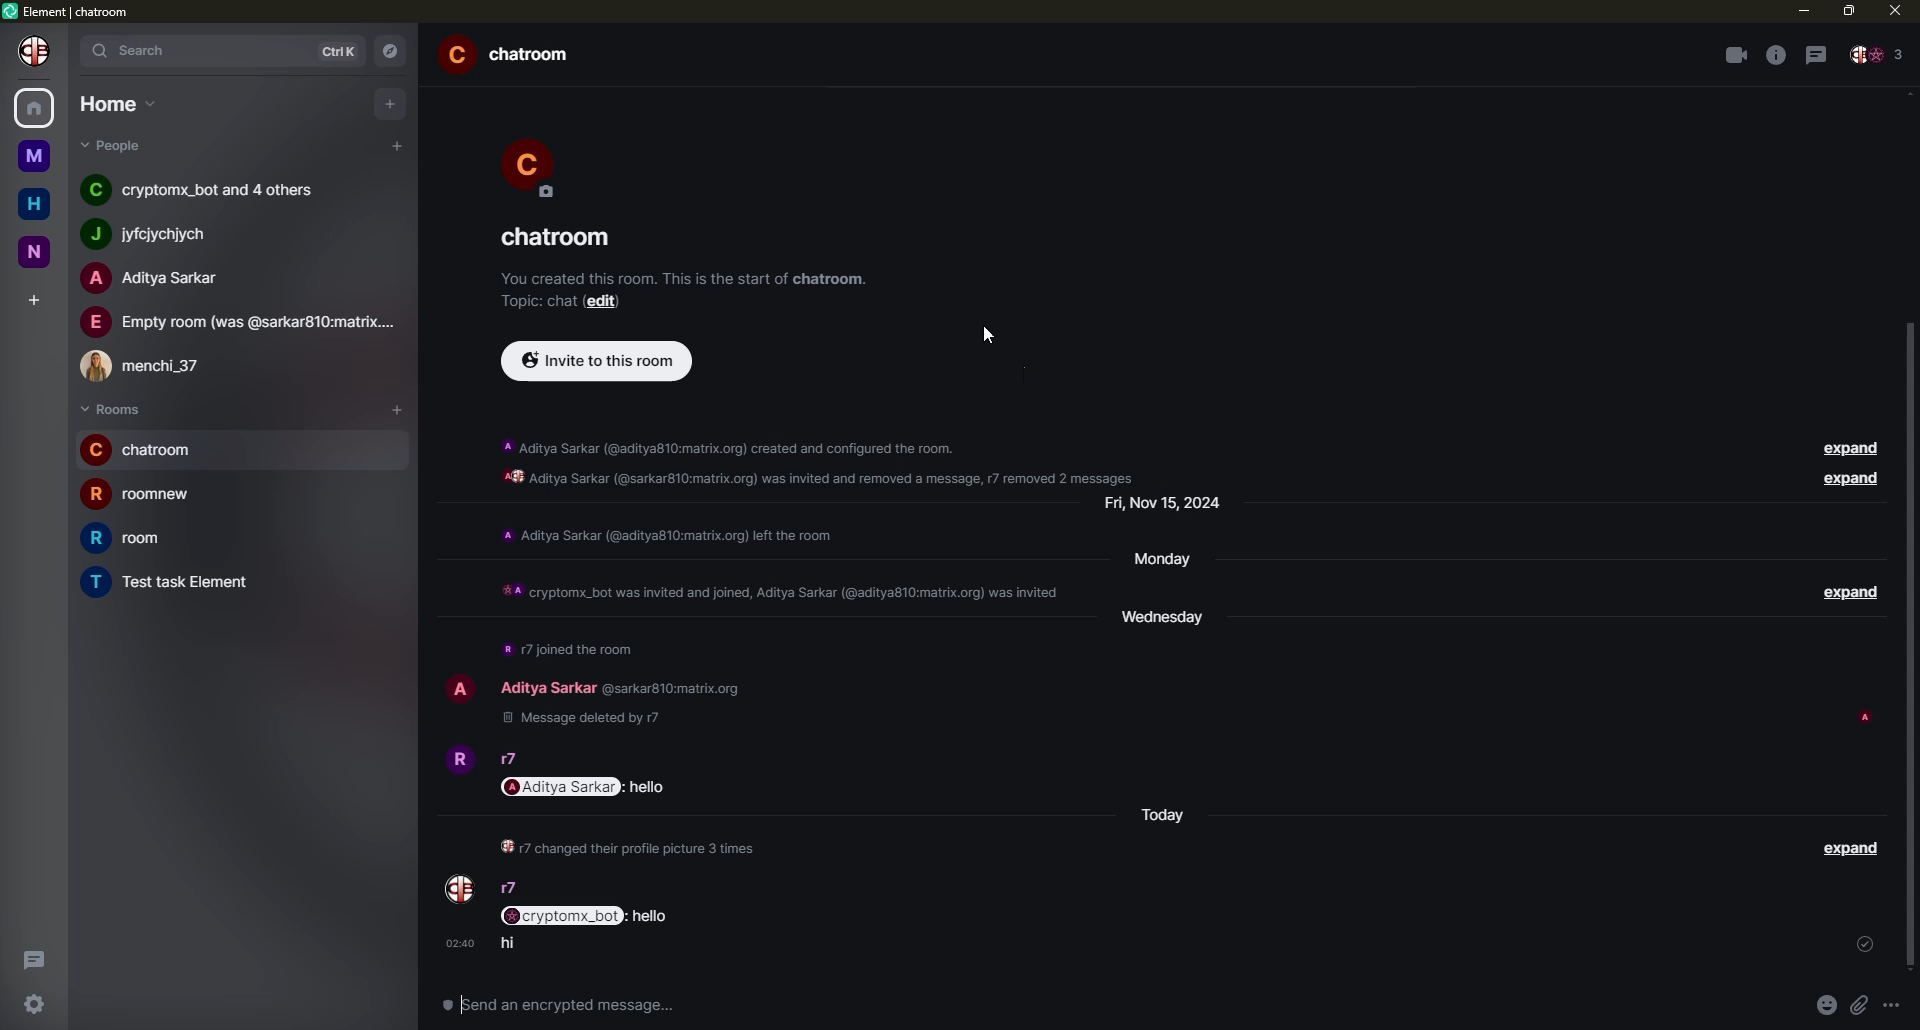 The width and height of the screenshot is (1920, 1030). I want to click on profile, so click(457, 764).